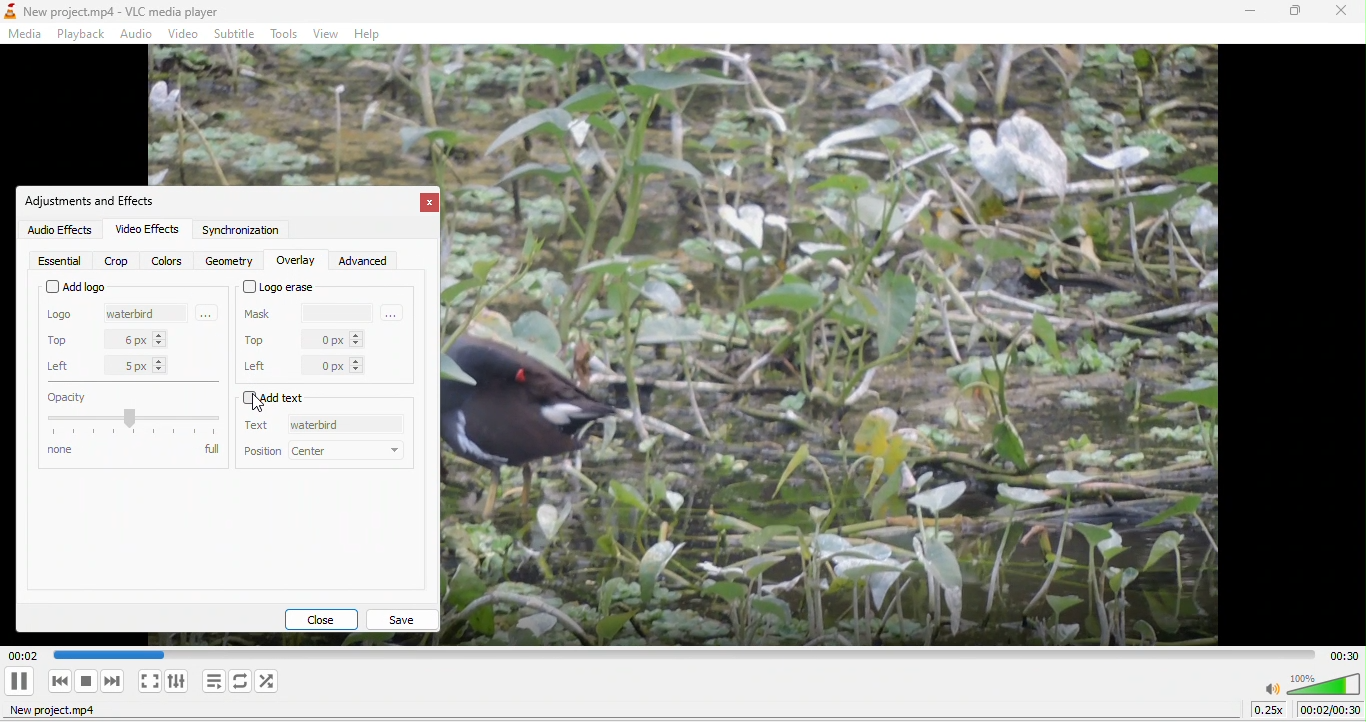 Image resolution: width=1366 pixels, height=722 pixels. I want to click on More options, so click(208, 314).